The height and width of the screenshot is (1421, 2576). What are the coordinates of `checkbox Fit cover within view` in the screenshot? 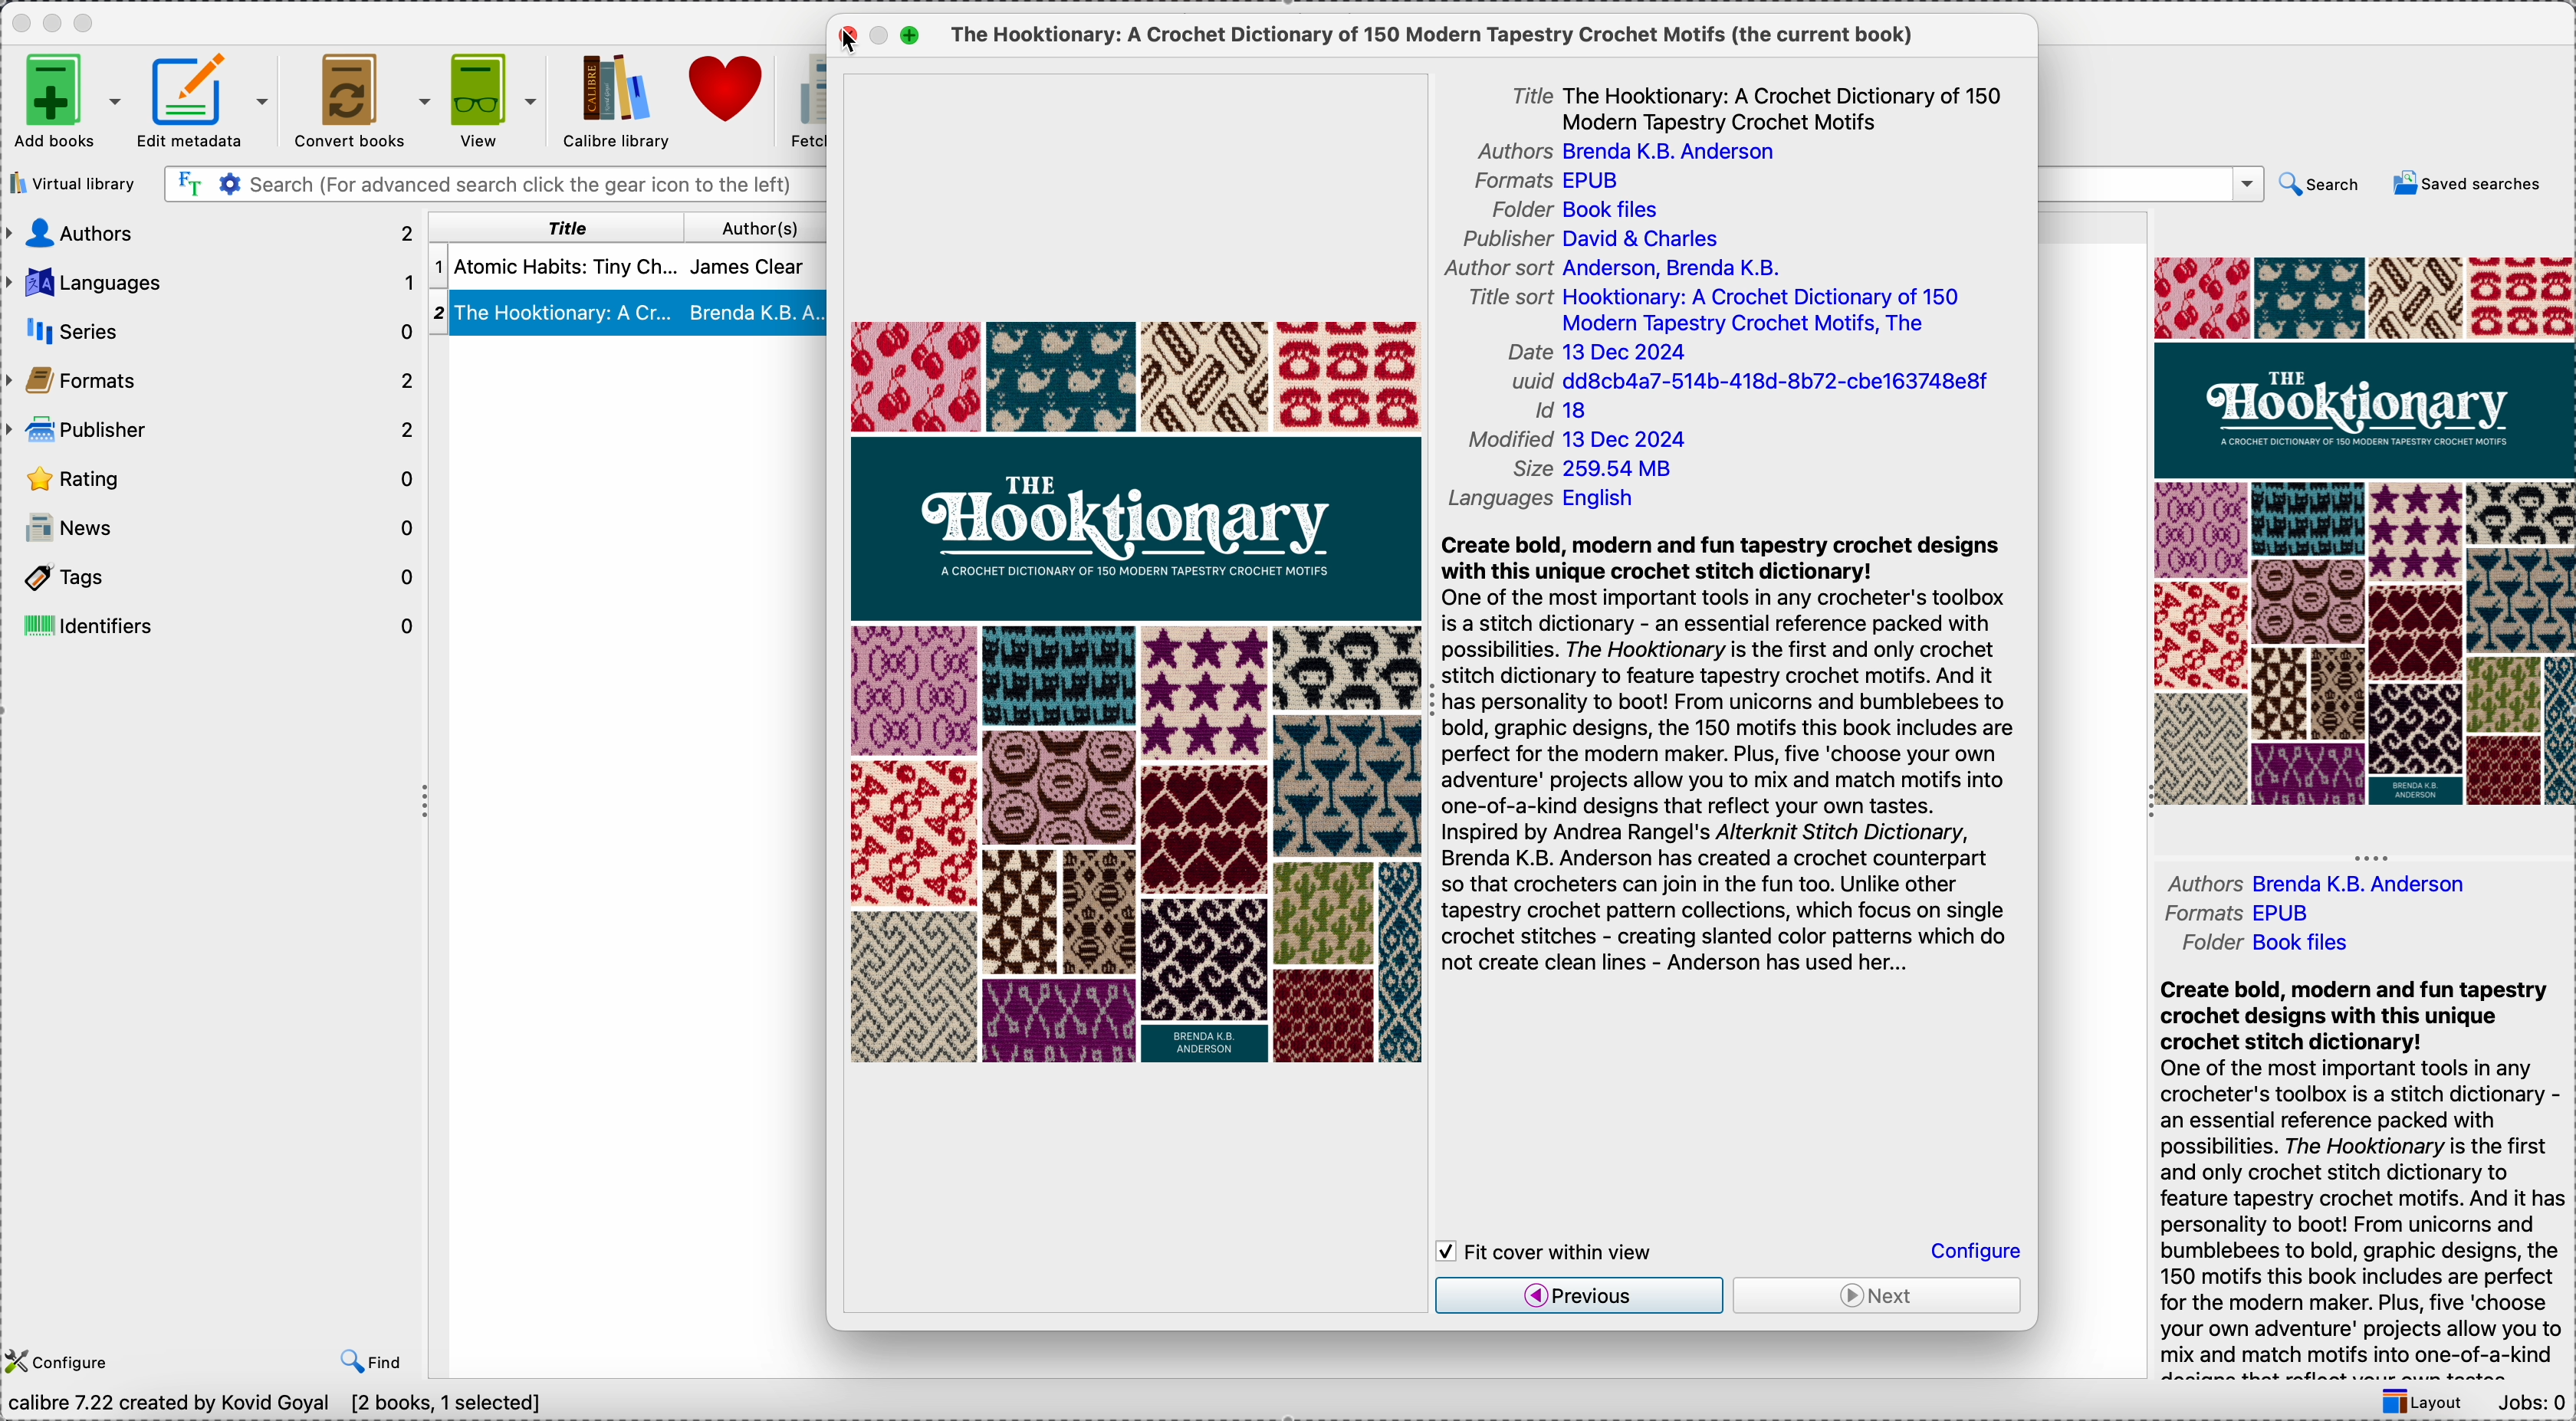 It's located at (1552, 1251).